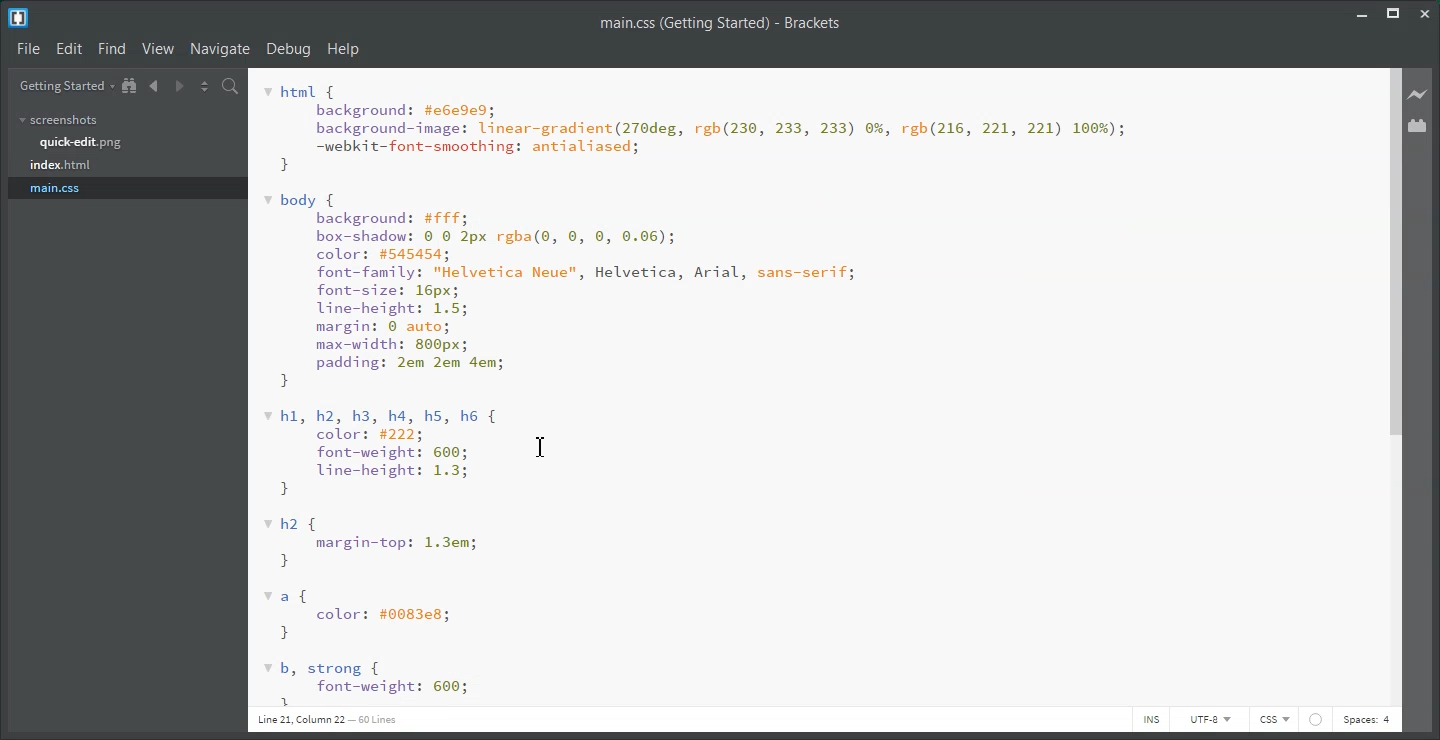  I want to click on index.html (Getting Started) - Brackets, so click(741, 25).